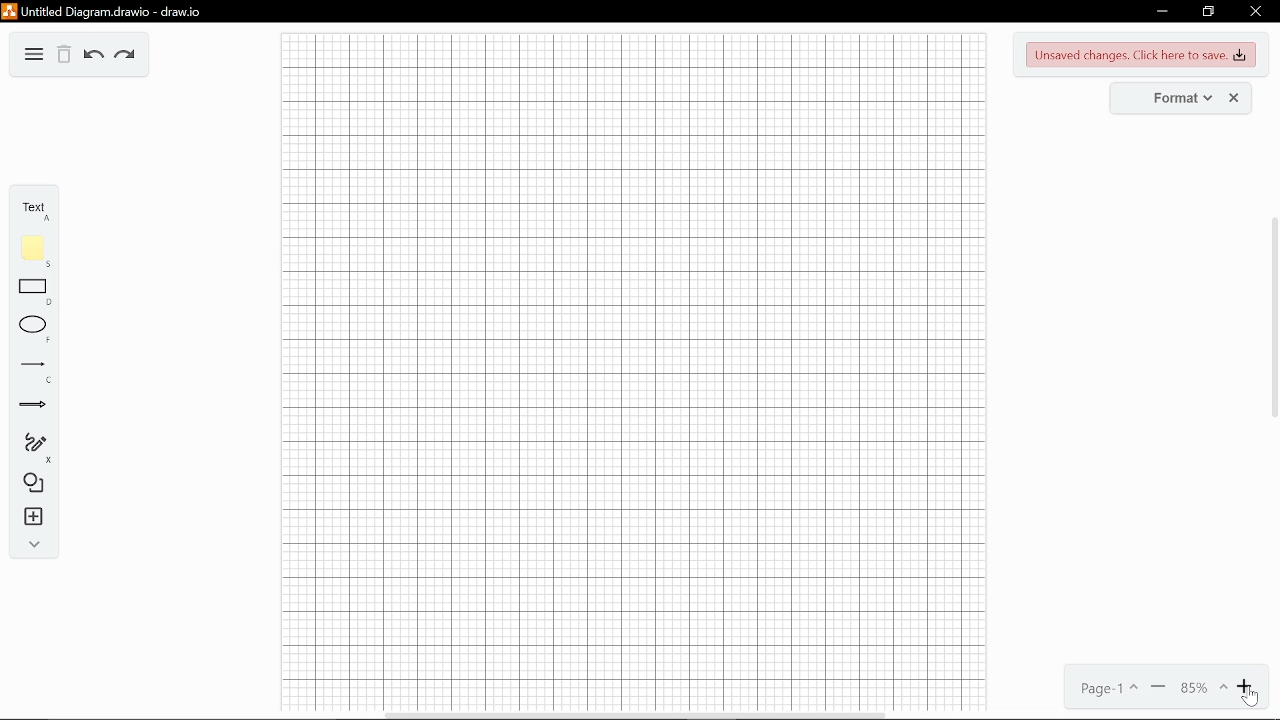 The height and width of the screenshot is (720, 1280). Describe the element at coordinates (1244, 686) in the screenshot. I see `zoom in` at that location.